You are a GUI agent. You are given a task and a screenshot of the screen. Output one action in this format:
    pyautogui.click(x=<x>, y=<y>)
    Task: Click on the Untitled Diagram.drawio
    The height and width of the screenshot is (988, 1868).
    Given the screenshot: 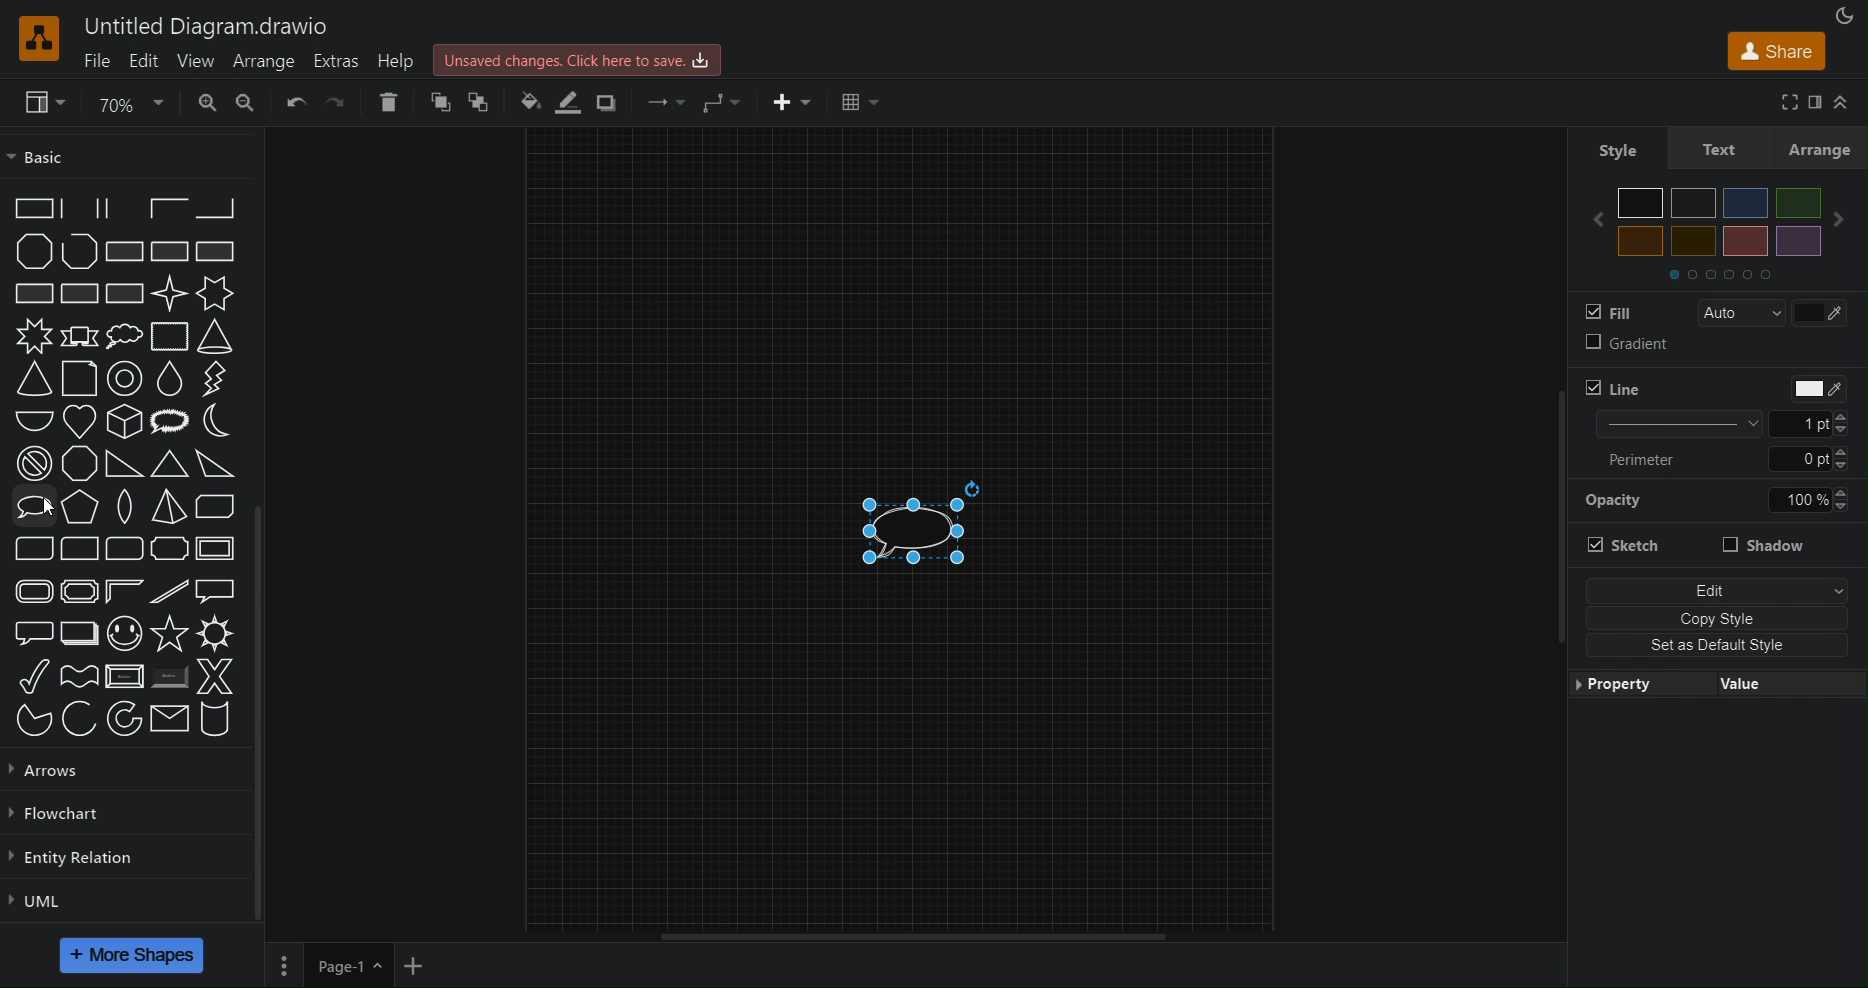 What is the action you would take?
    pyautogui.click(x=204, y=22)
    